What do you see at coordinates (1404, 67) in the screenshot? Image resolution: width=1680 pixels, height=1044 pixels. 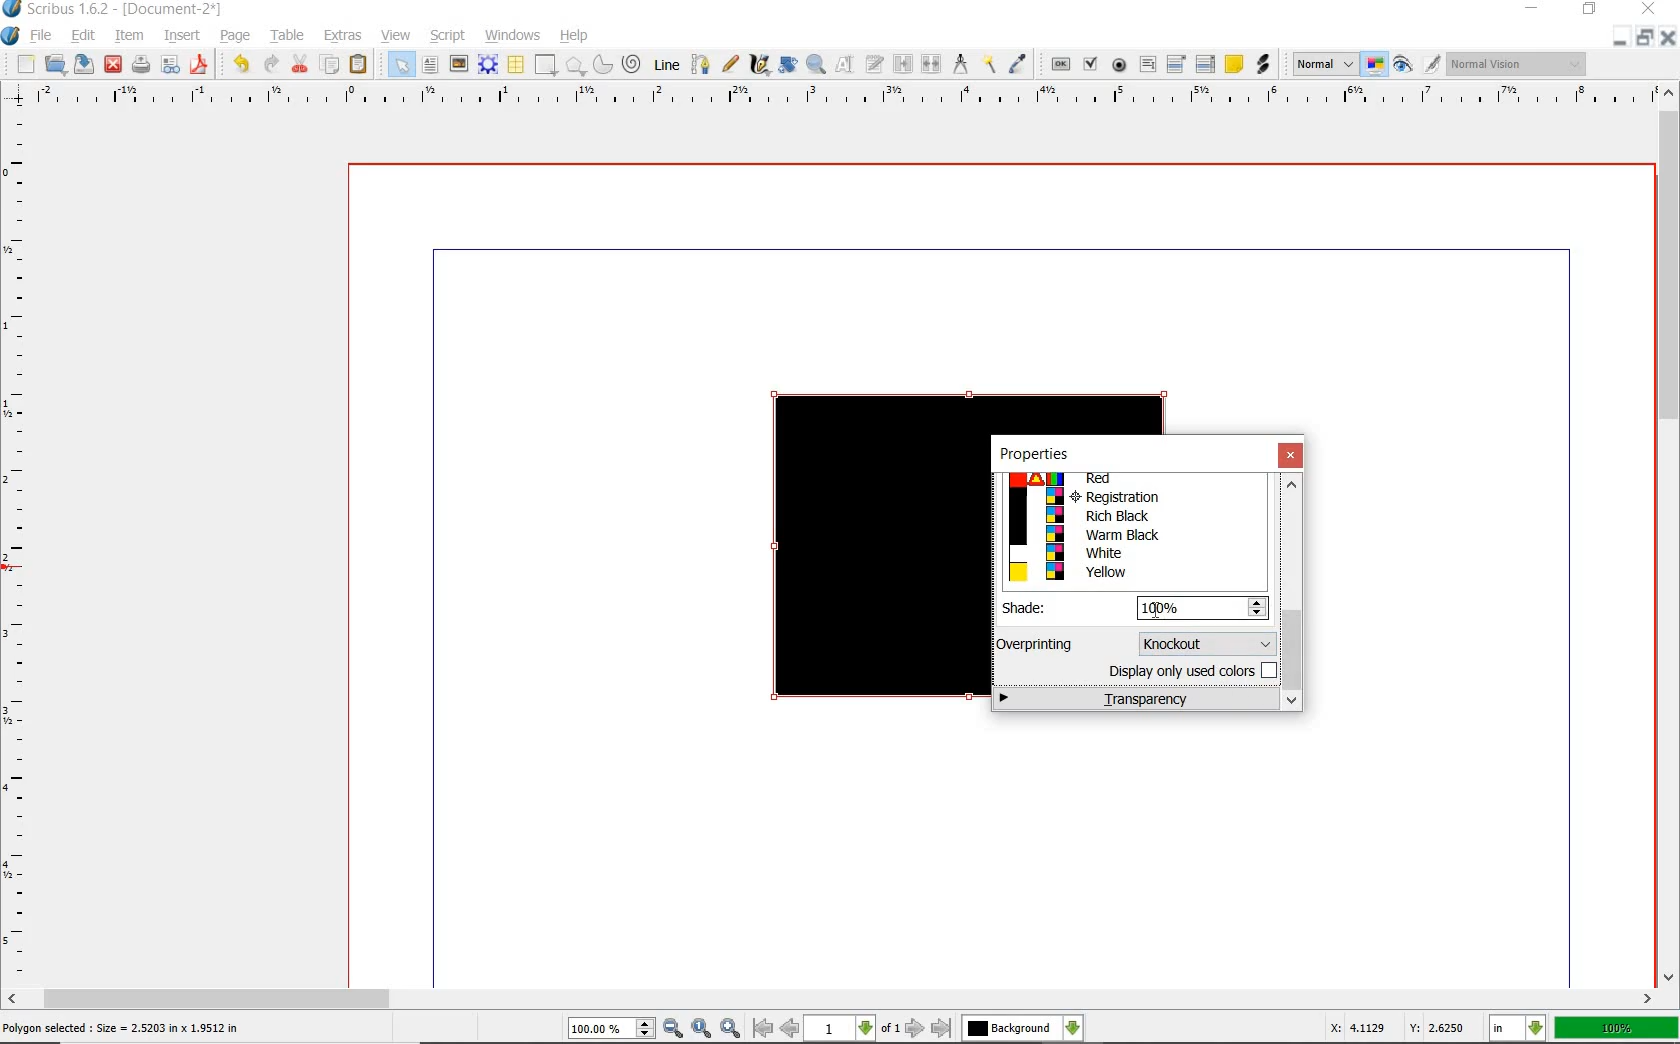 I see `preview mode` at bounding box center [1404, 67].